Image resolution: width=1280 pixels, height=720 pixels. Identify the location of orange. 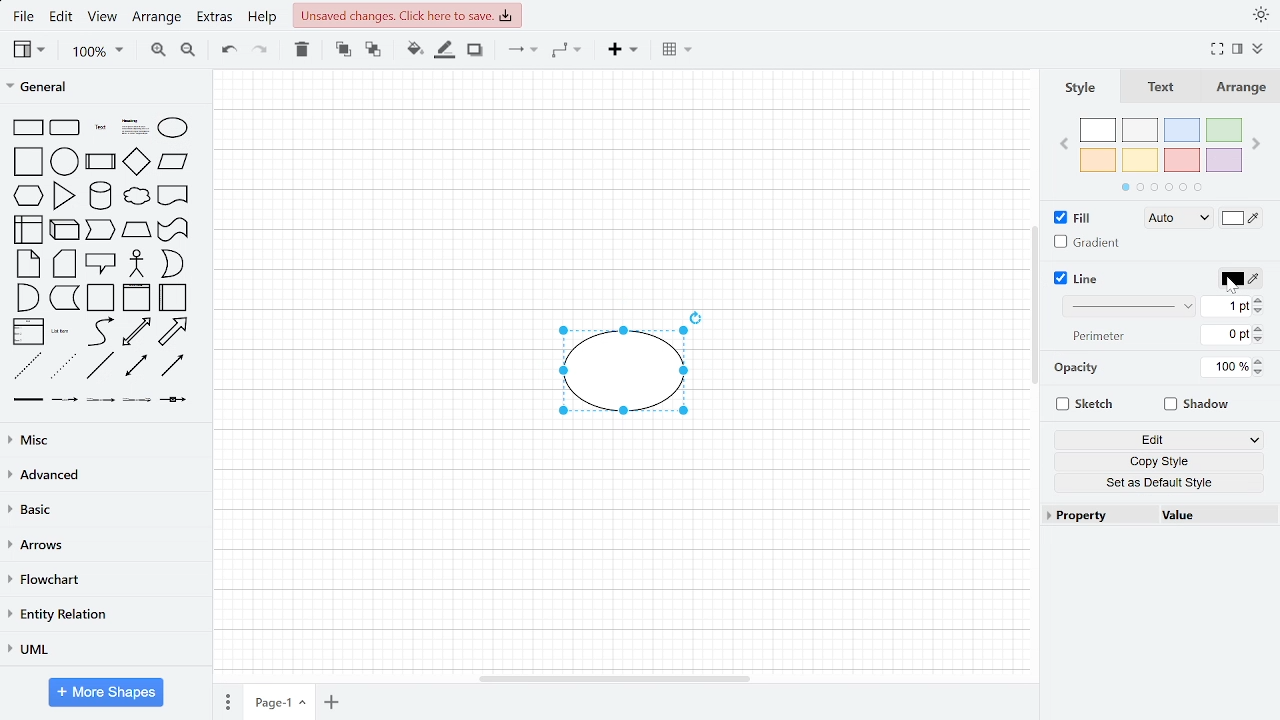
(1099, 160).